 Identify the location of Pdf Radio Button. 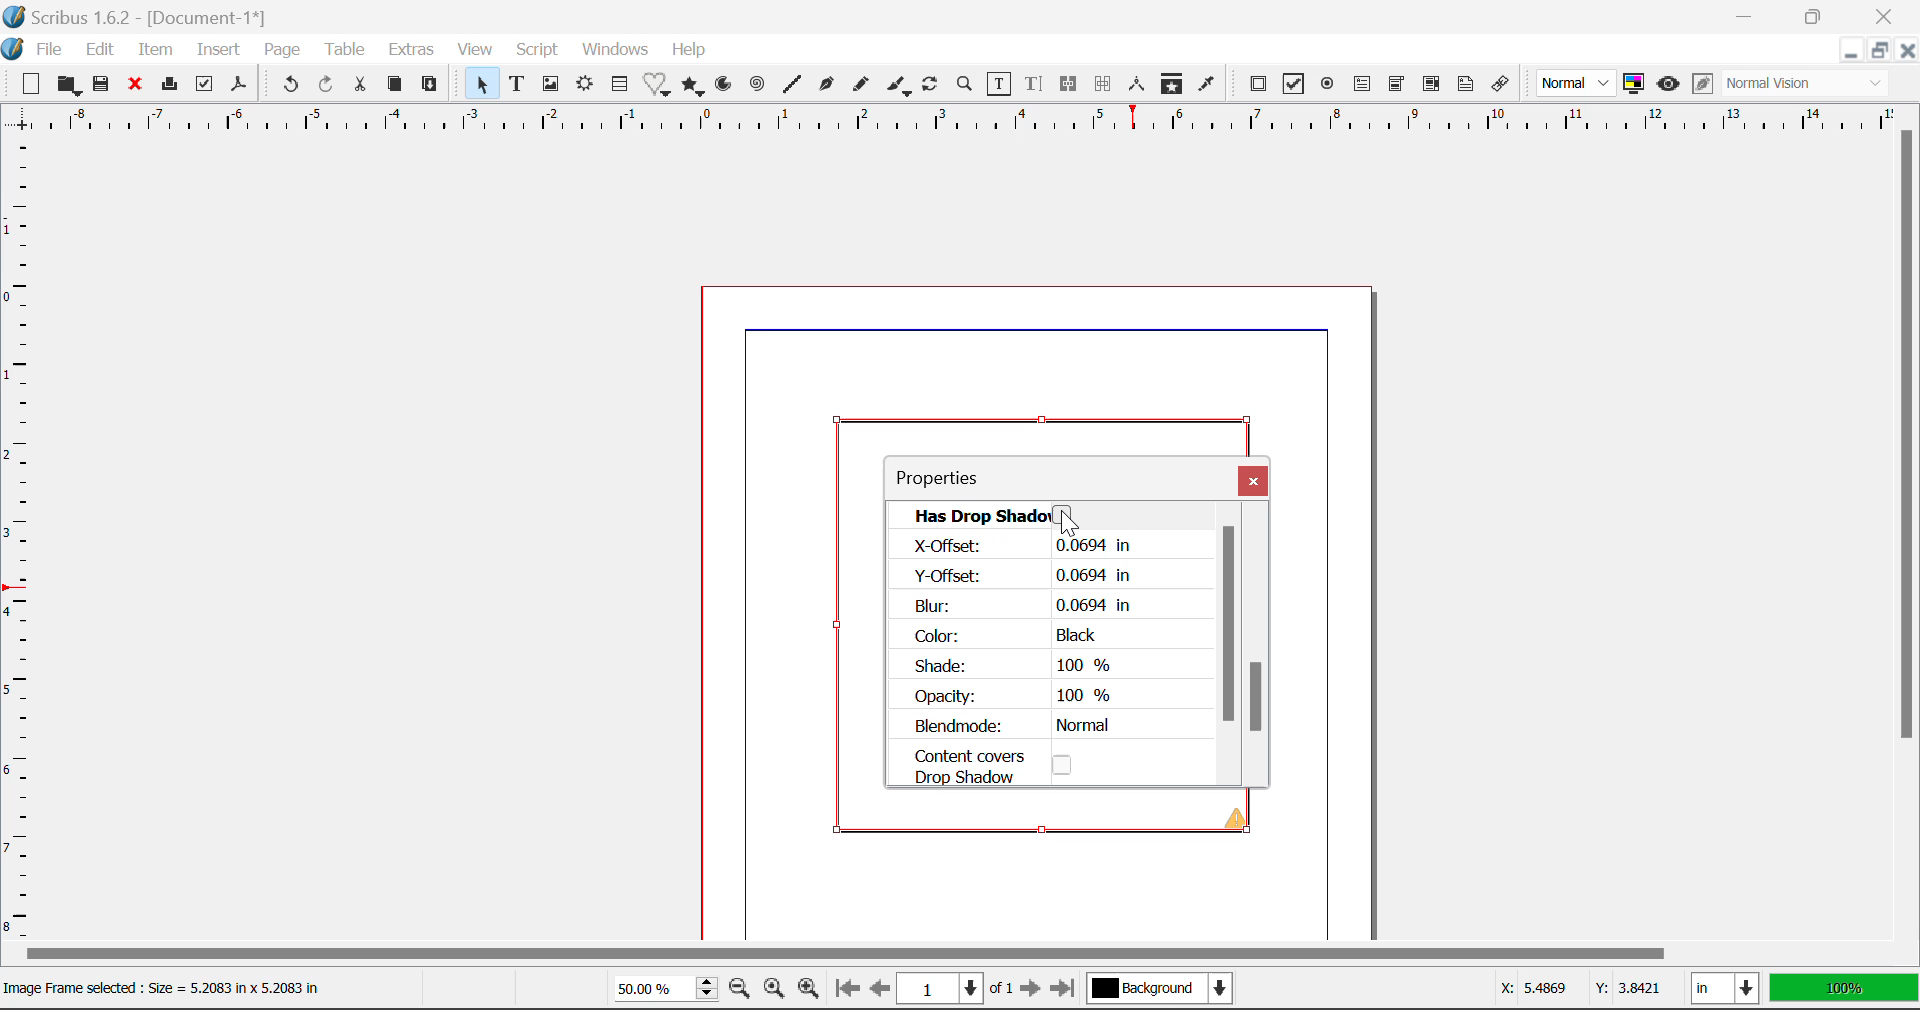
(1325, 87).